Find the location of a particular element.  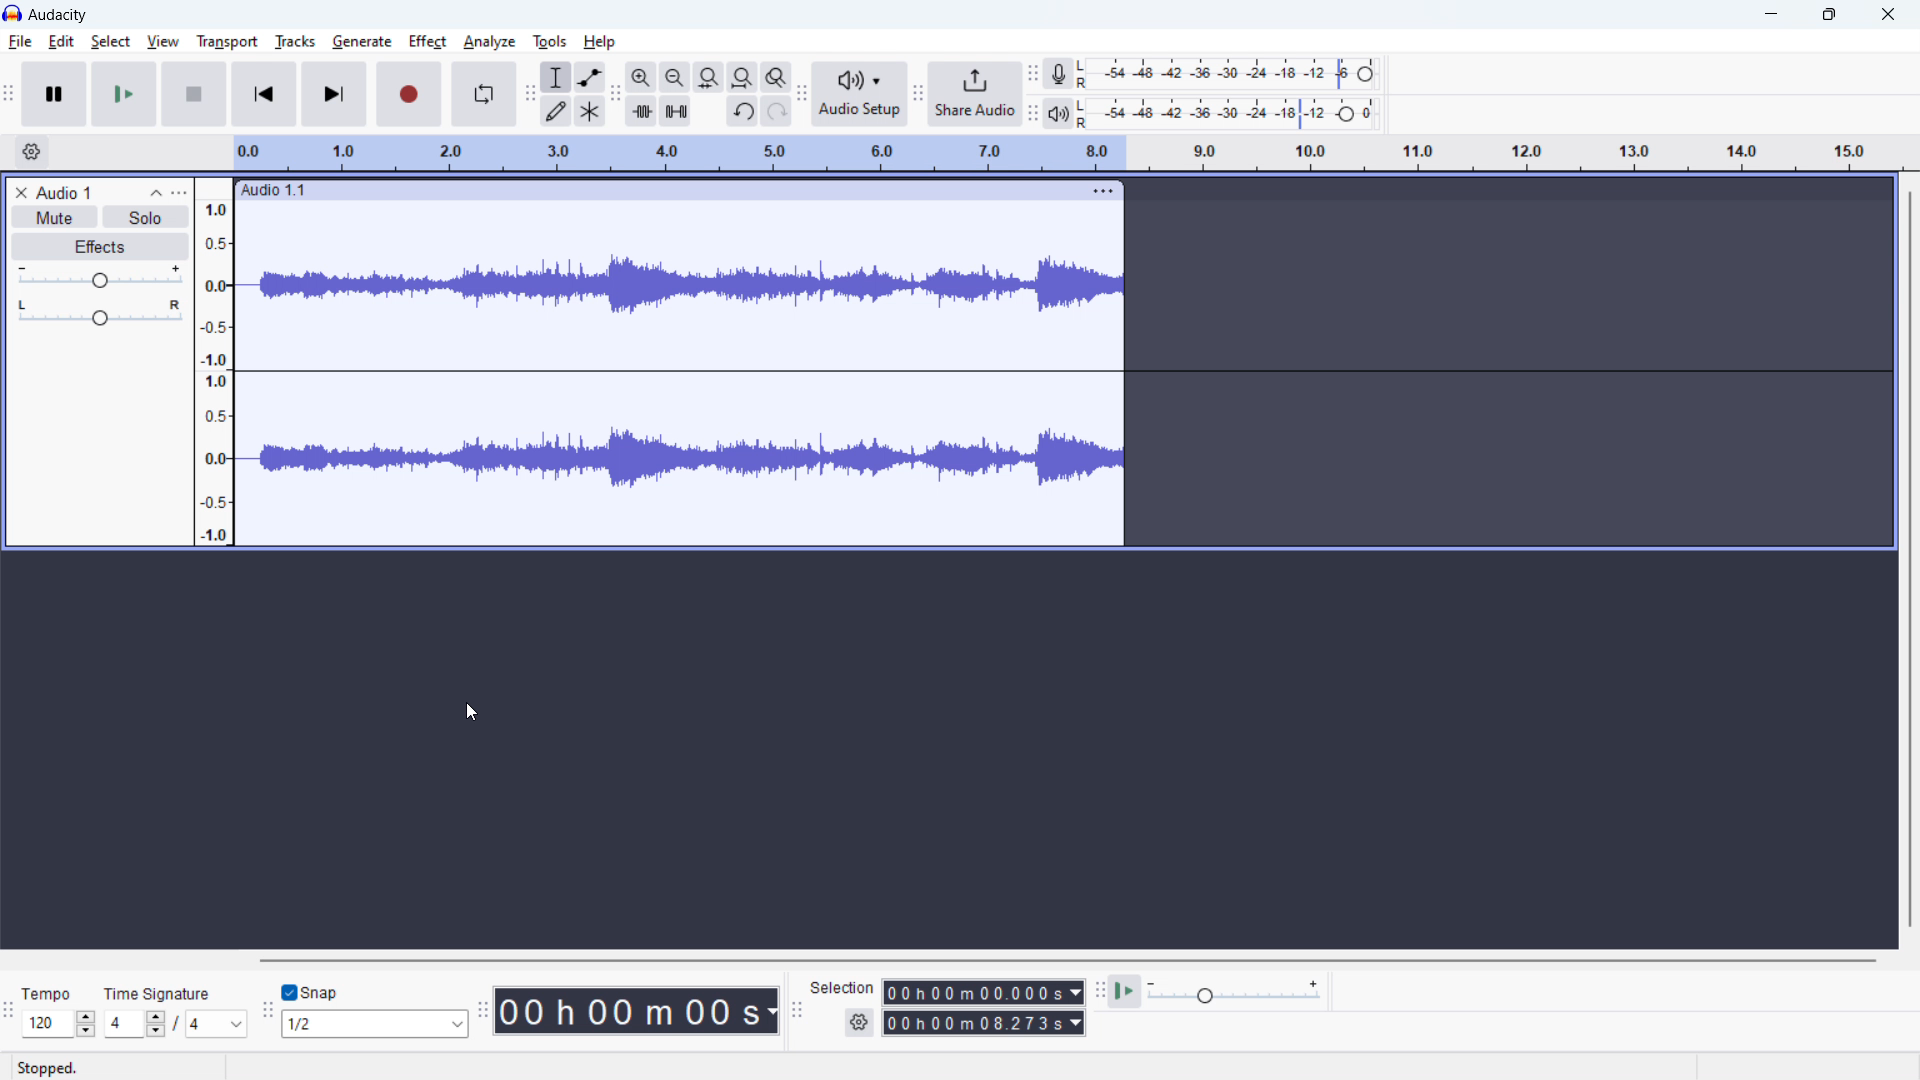

share audio toolbar is located at coordinates (918, 94).